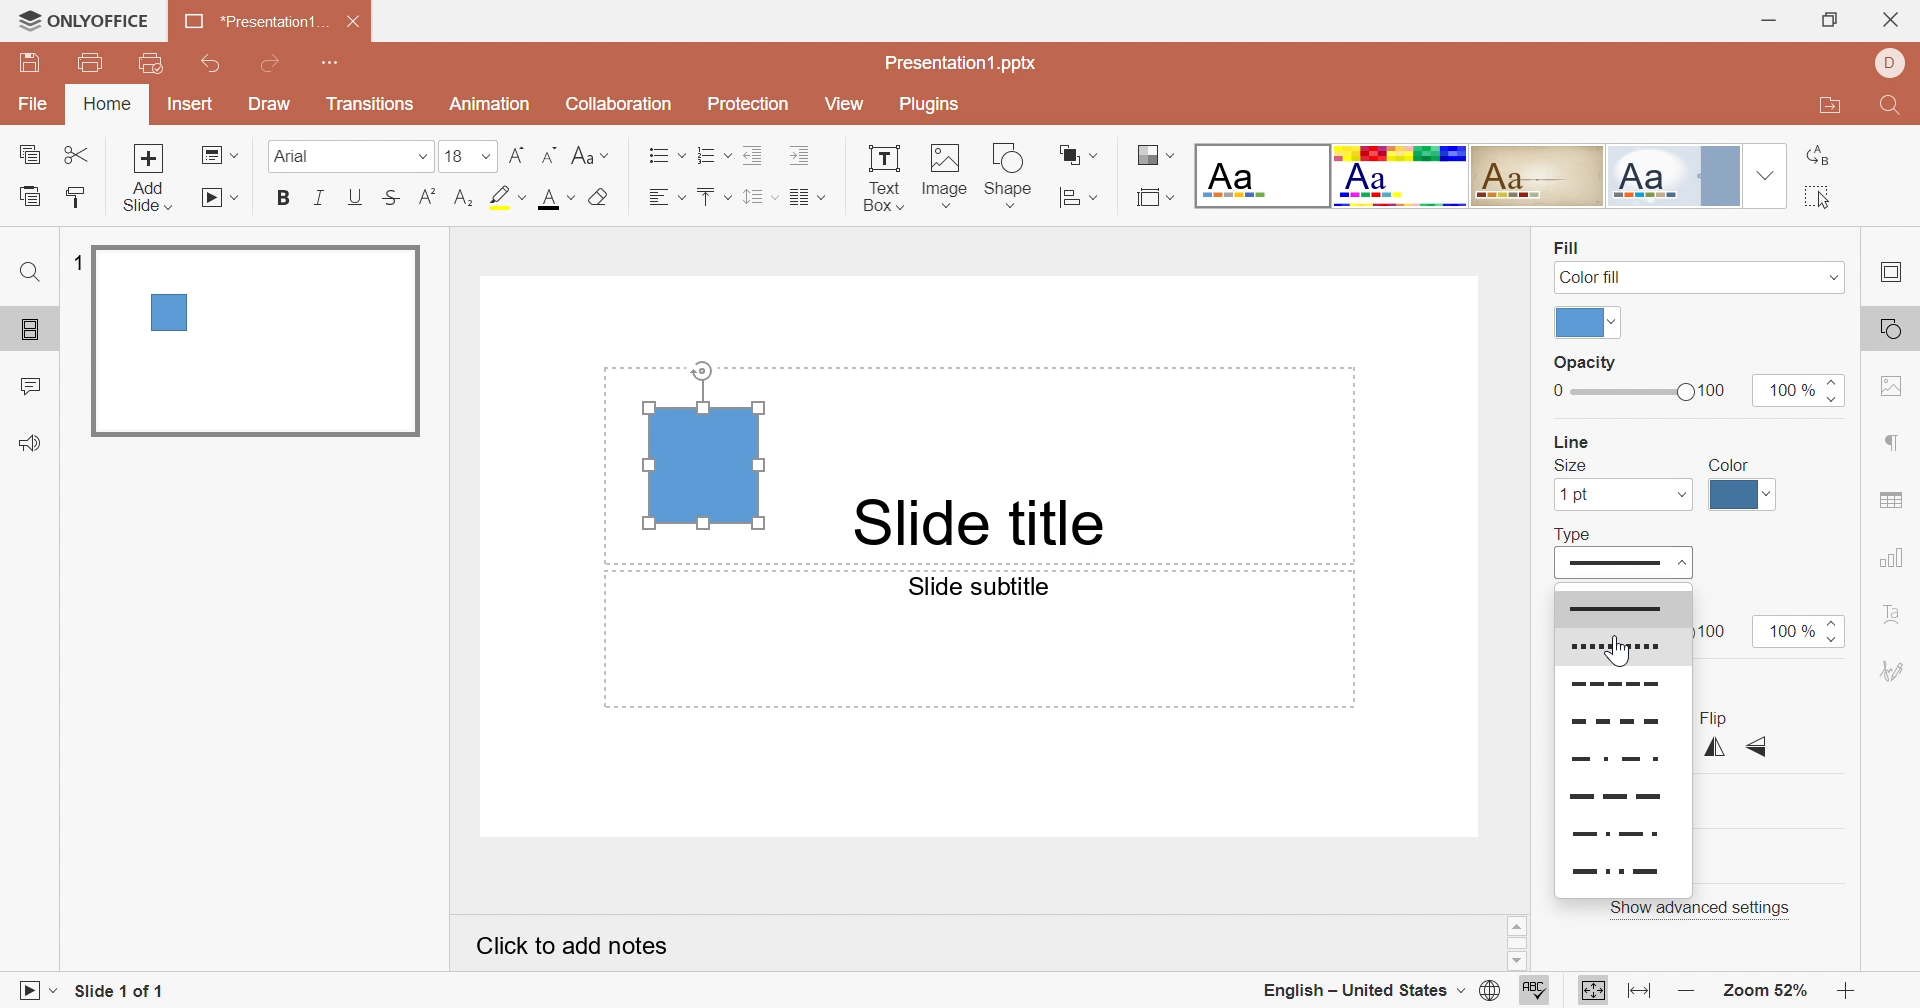 This screenshot has width=1920, height=1008. What do you see at coordinates (1512, 944) in the screenshot?
I see `Scrollbar` at bounding box center [1512, 944].